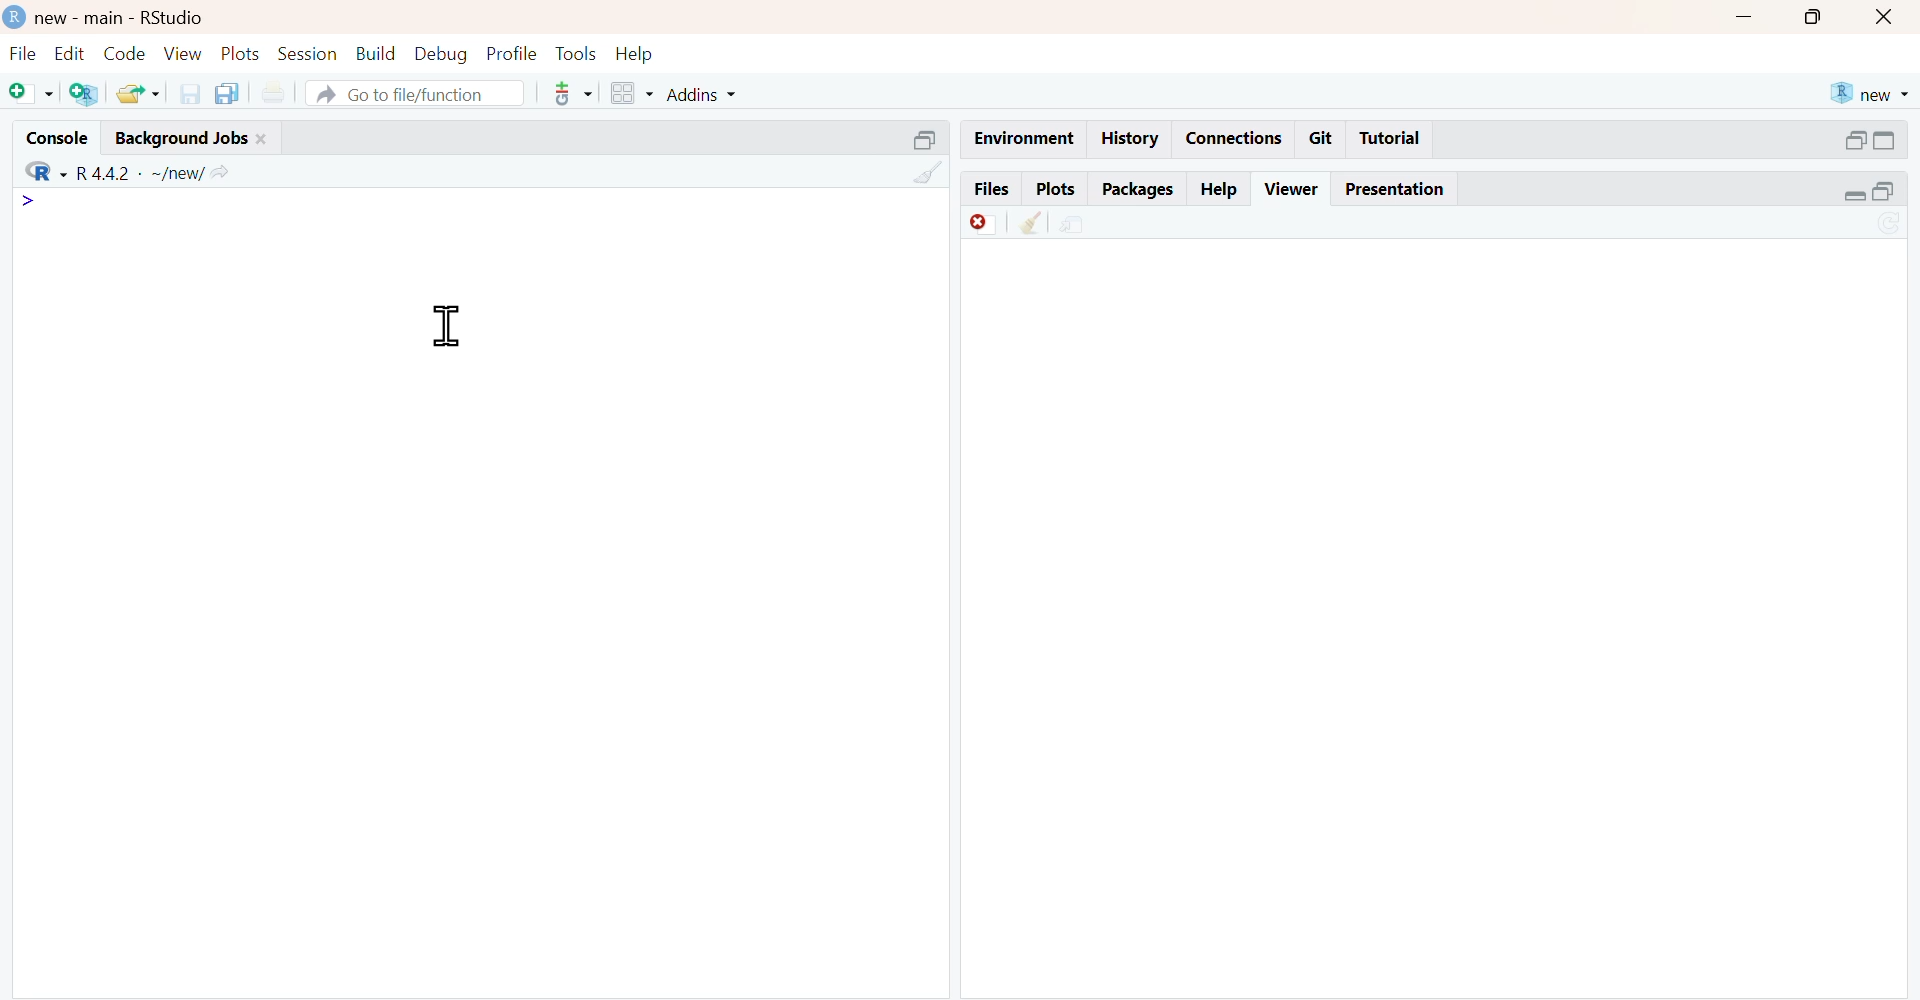  Describe the element at coordinates (1400, 191) in the screenshot. I see `presentation` at that location.